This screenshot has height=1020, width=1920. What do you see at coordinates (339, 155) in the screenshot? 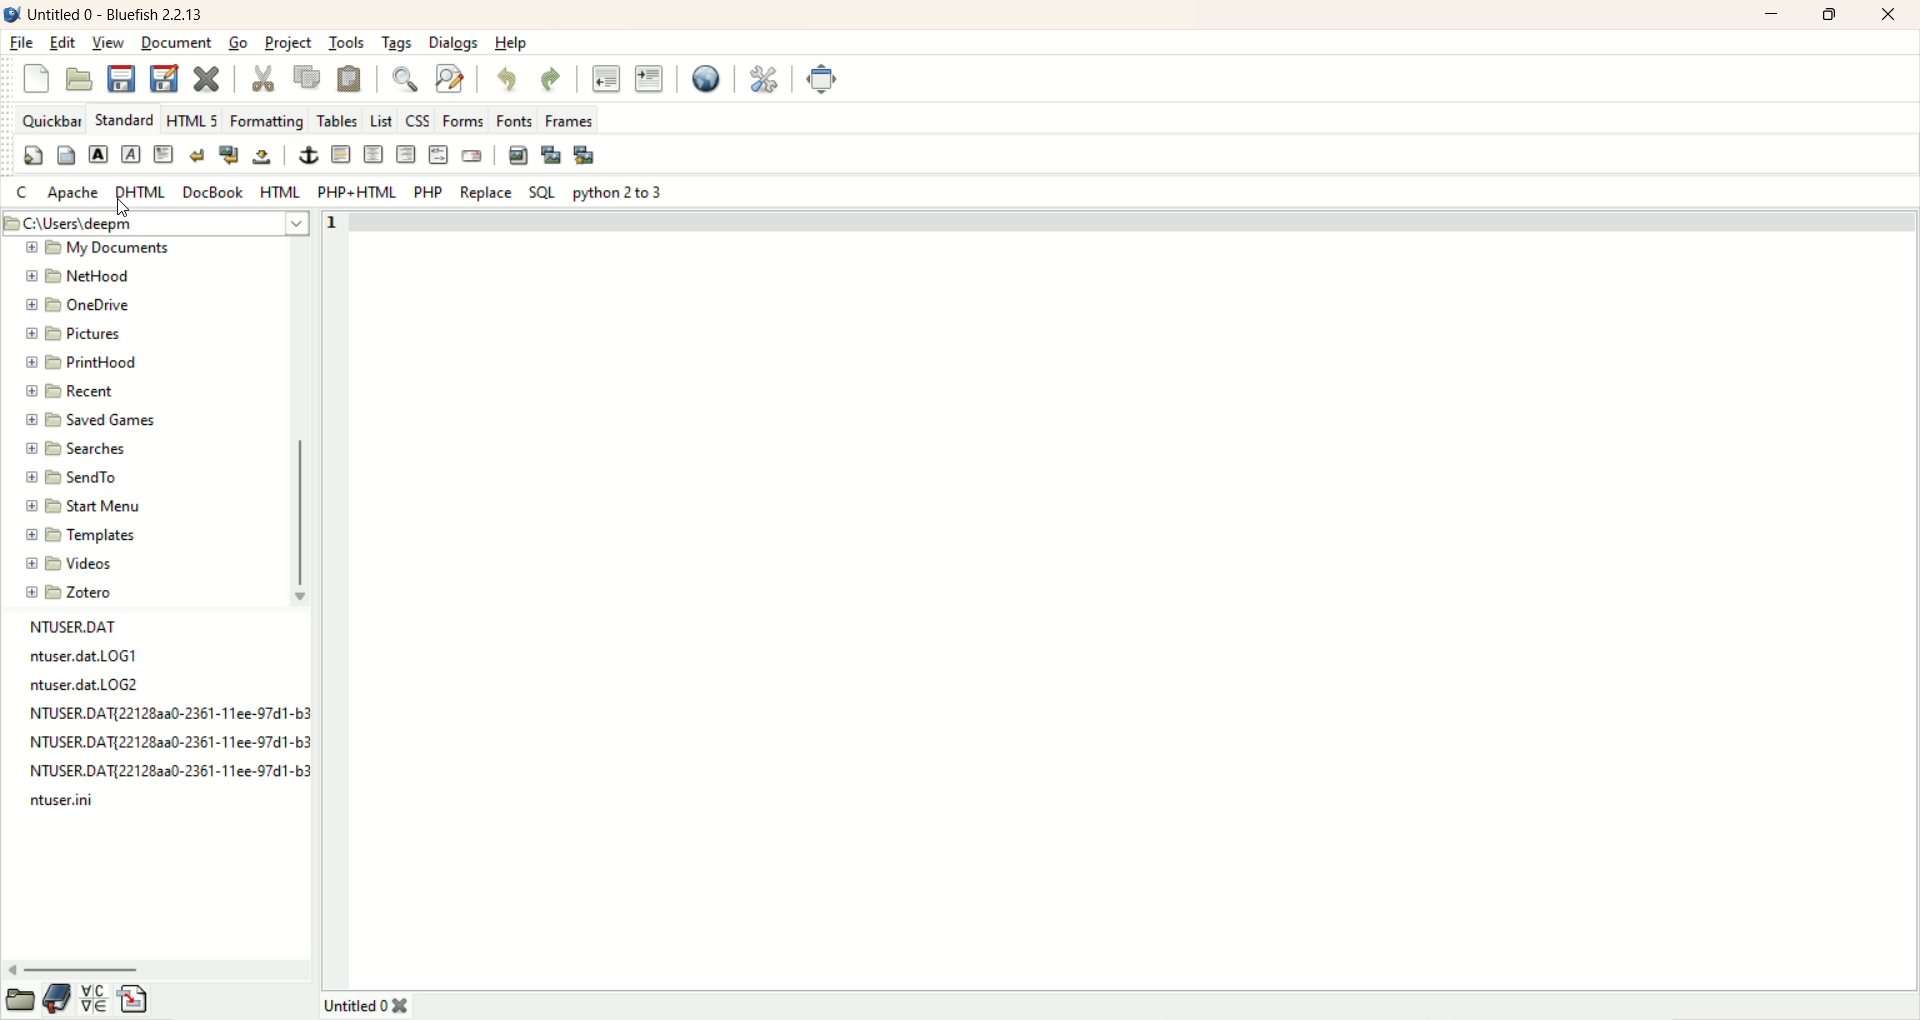
I see `horizontal rule` at bounding box center [339, 155].